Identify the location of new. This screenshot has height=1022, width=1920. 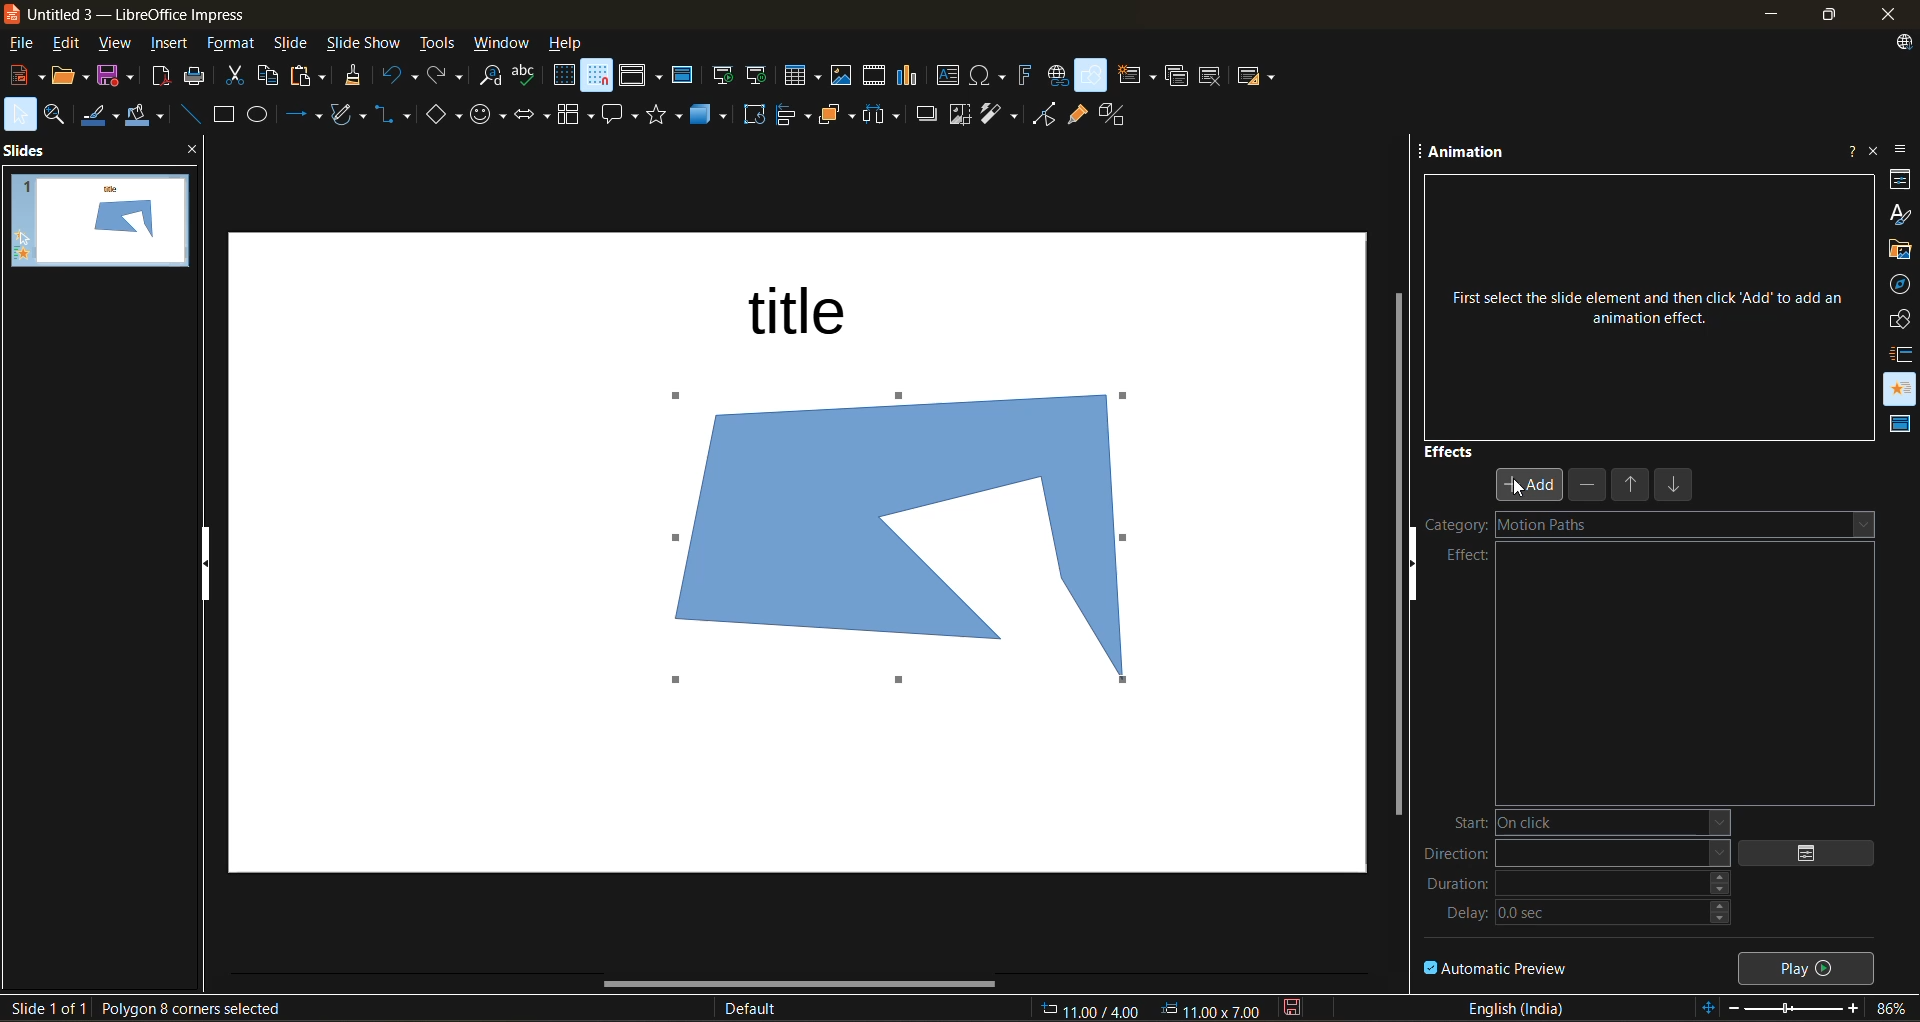
(24, 75).